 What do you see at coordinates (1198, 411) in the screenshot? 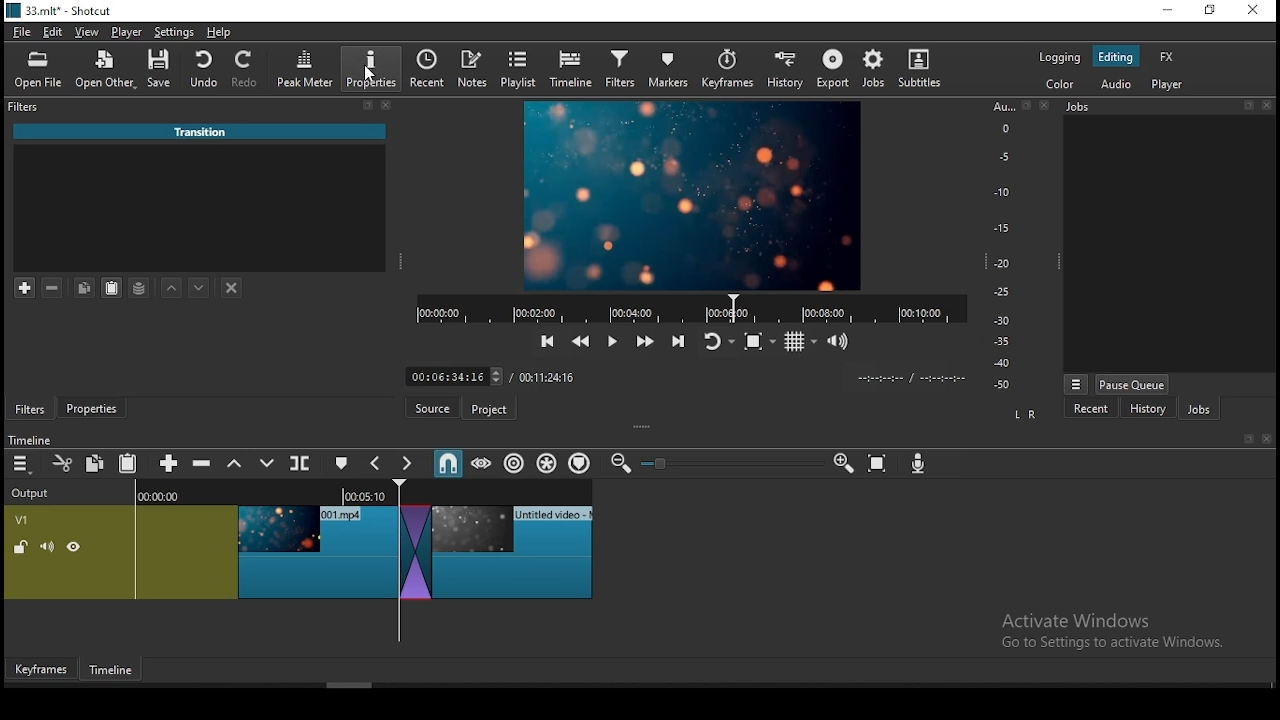
I see `jobs` at bounding box center [1198, 411].